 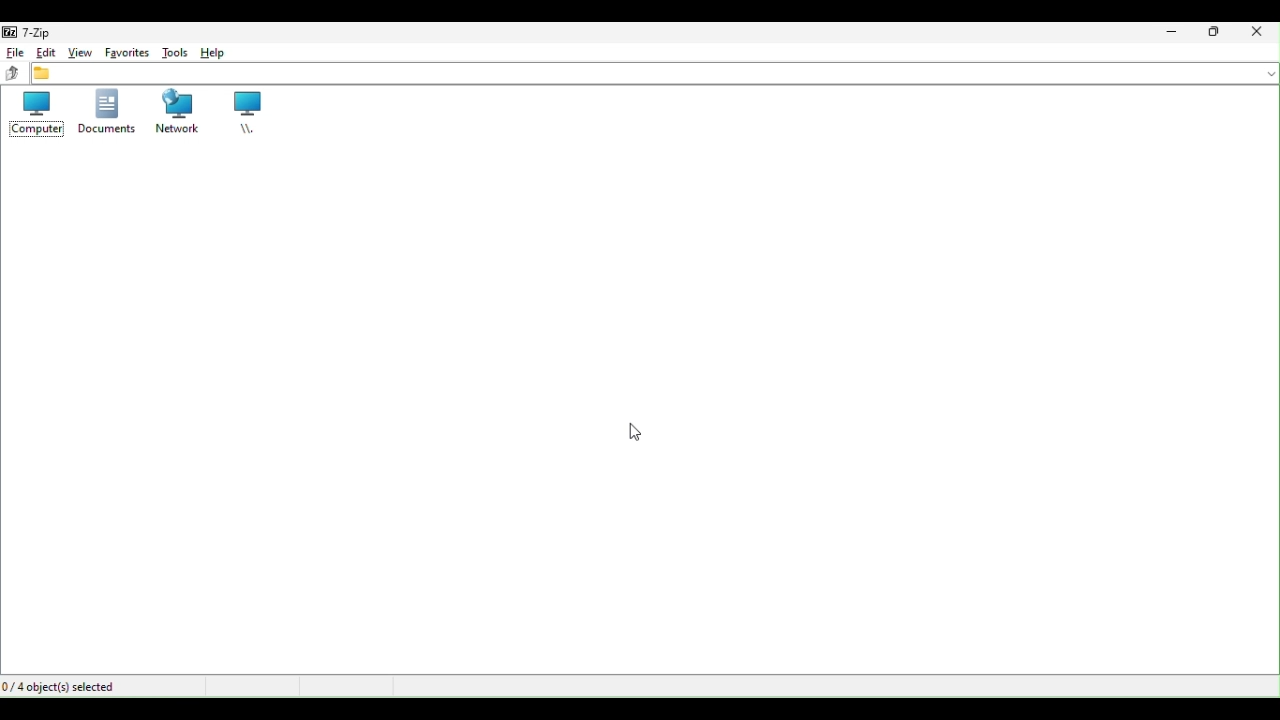 I want to click on root, so click(x=249, y=113).